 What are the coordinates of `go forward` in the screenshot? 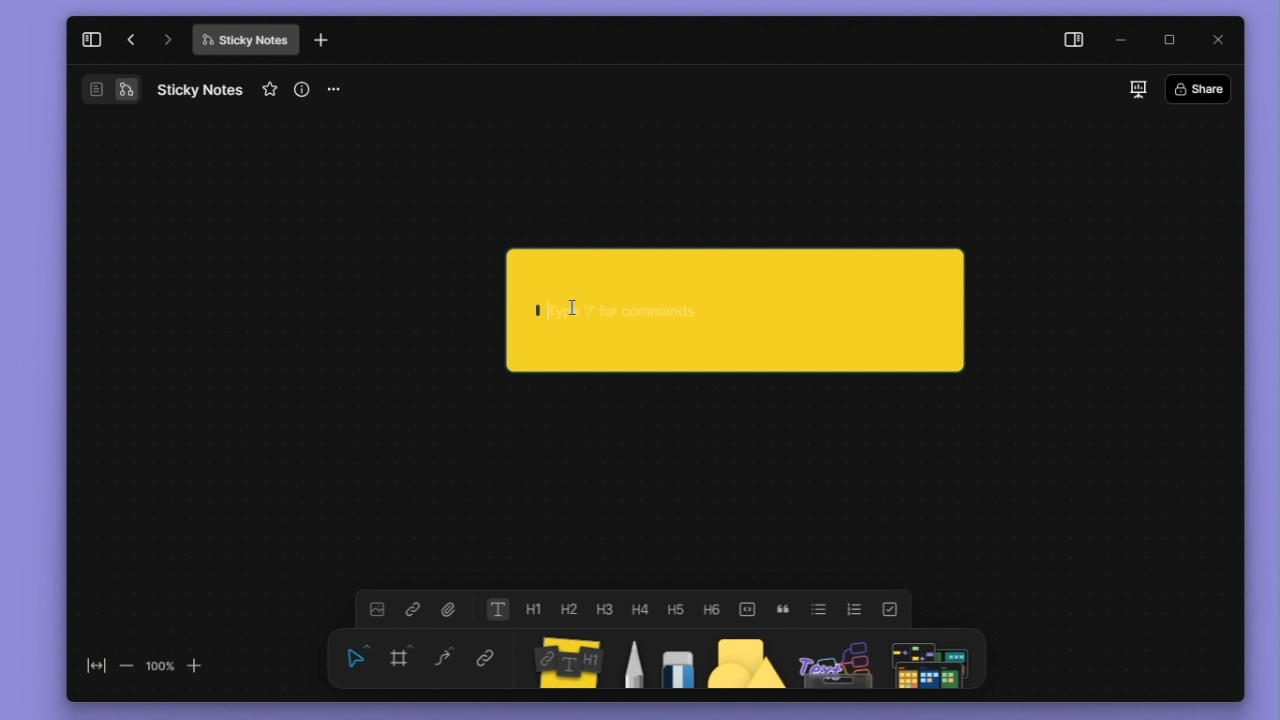 It's located at (164, 44).